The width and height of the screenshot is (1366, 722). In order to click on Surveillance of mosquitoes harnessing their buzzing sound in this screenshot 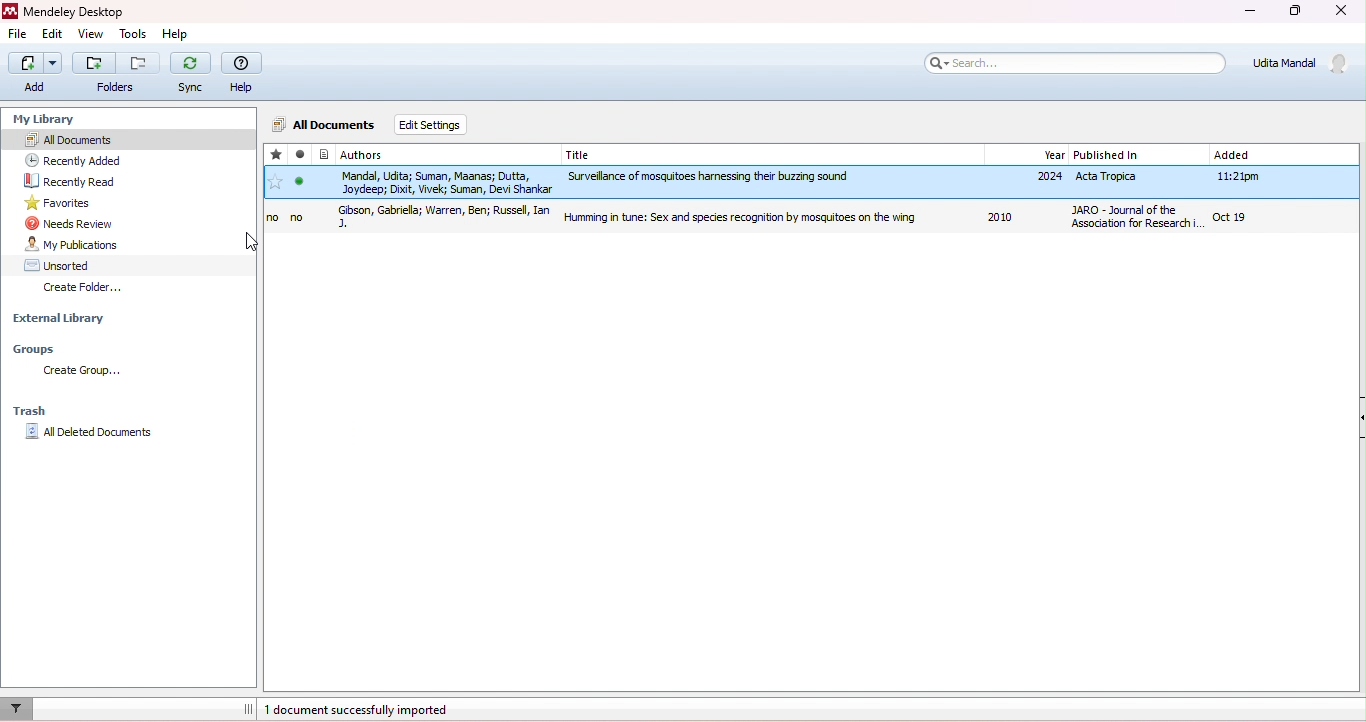, I will do `click(709, 182)`.